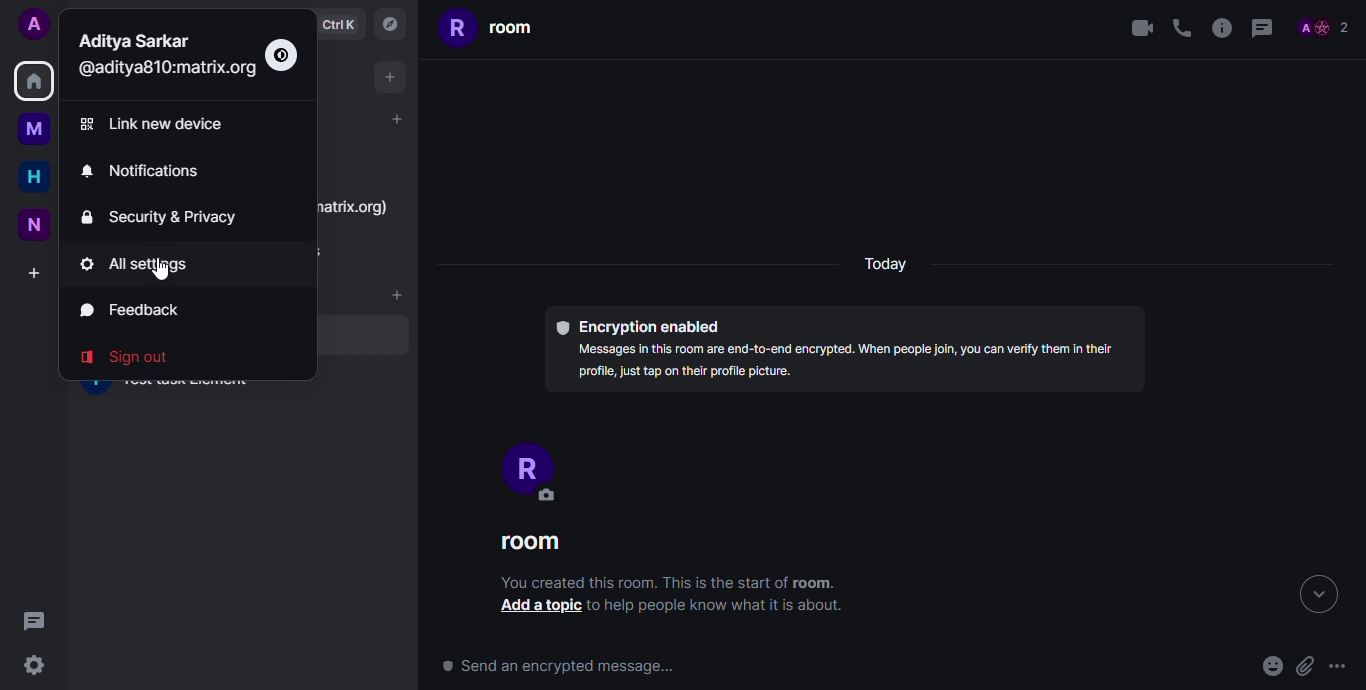  I want to click on info, so click(719, 605).